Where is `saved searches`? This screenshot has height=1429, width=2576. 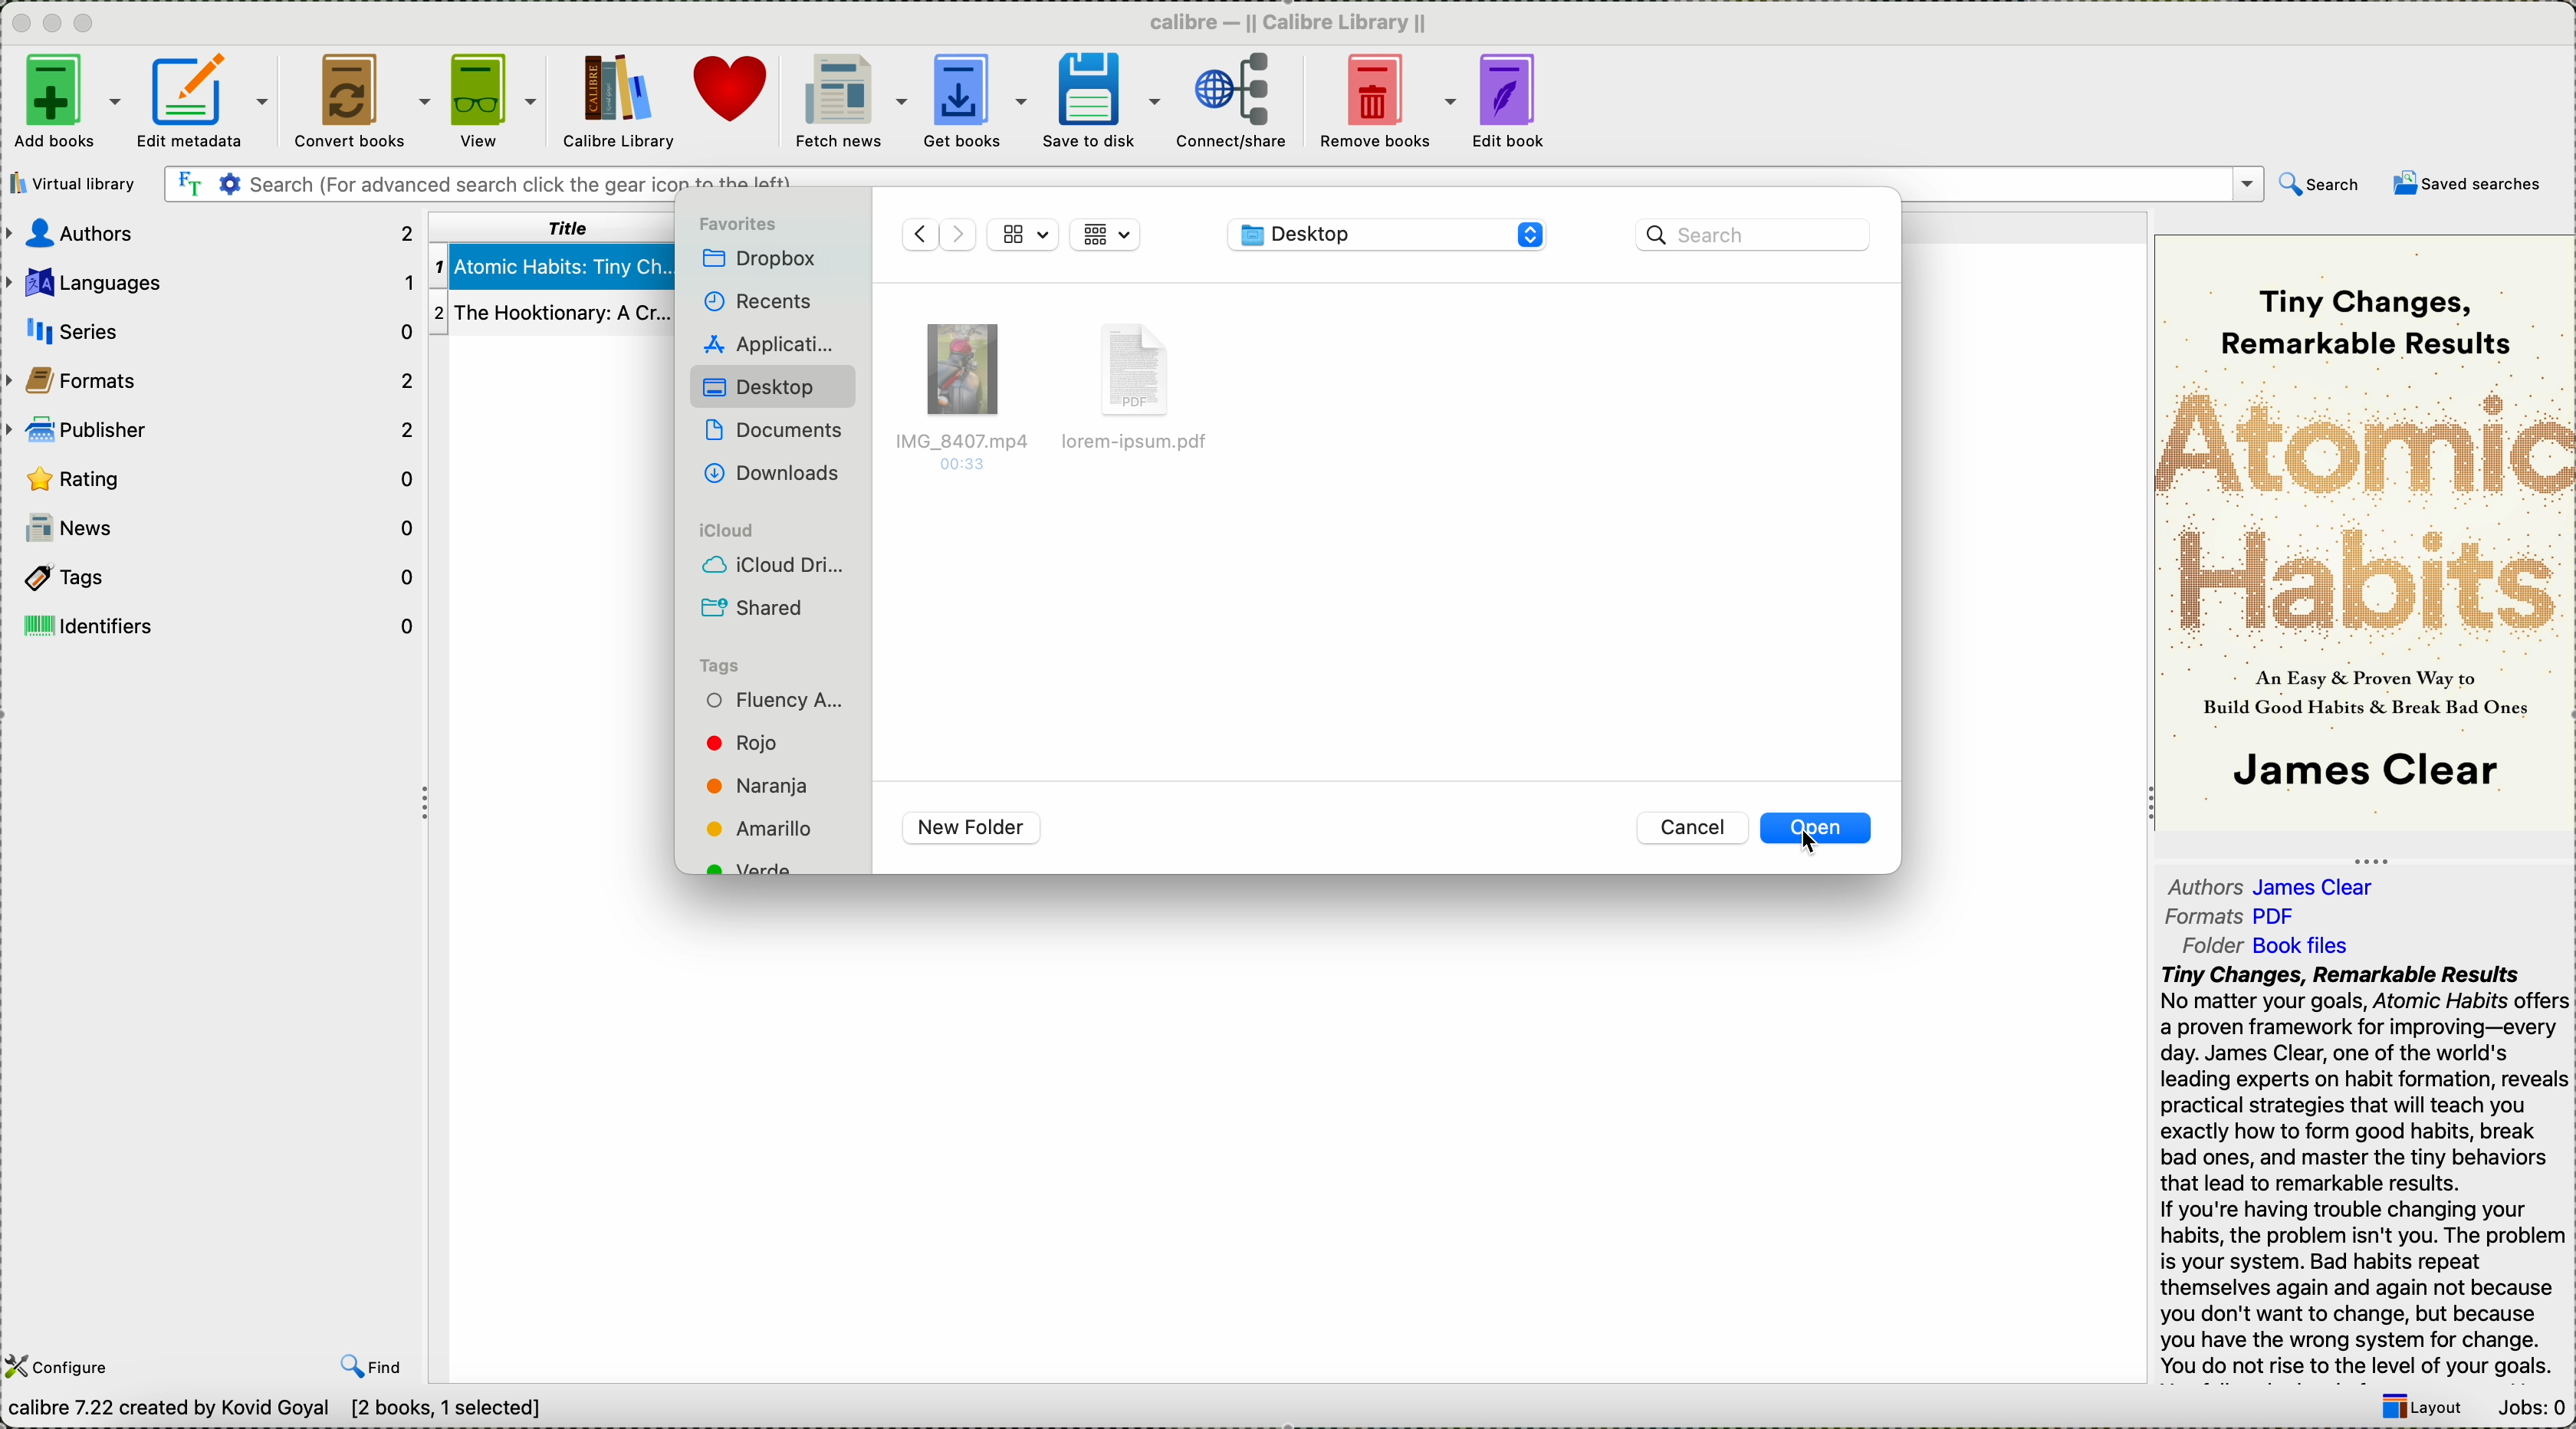 saved searches is located at coordinates (2468, 188).